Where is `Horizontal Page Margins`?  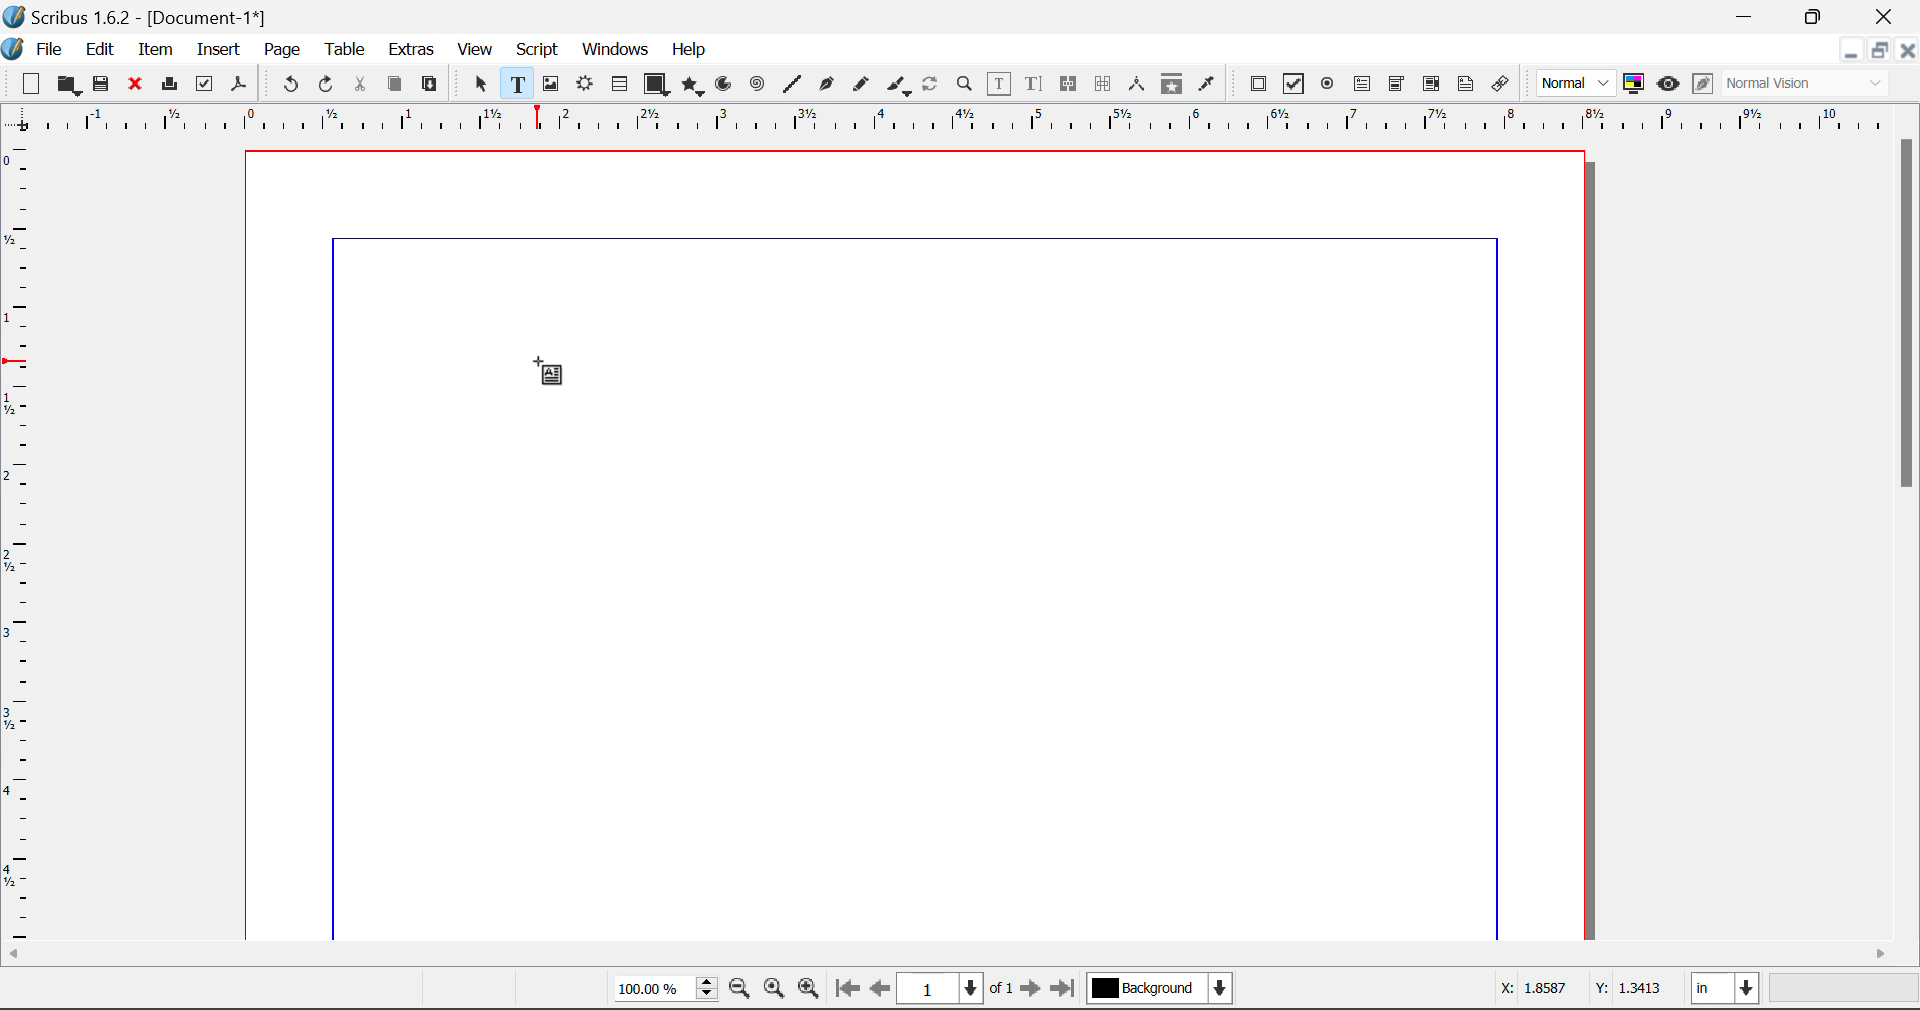
Horizontal Page Margins is located at coordinates (22, 543).